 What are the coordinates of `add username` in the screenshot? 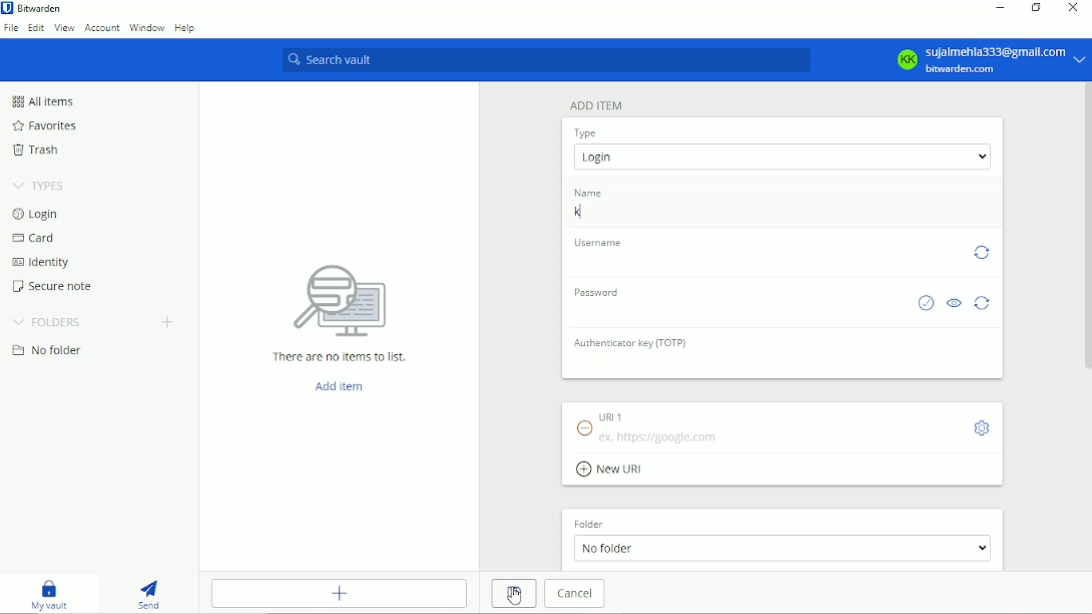 It's located at (762, 263).